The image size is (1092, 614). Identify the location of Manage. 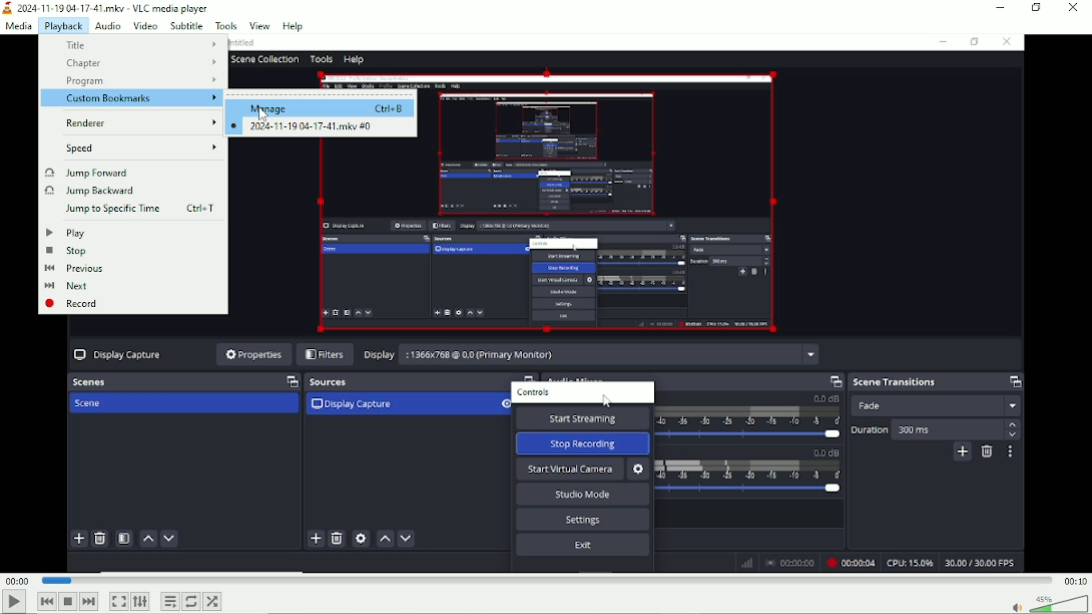
(327, 108).